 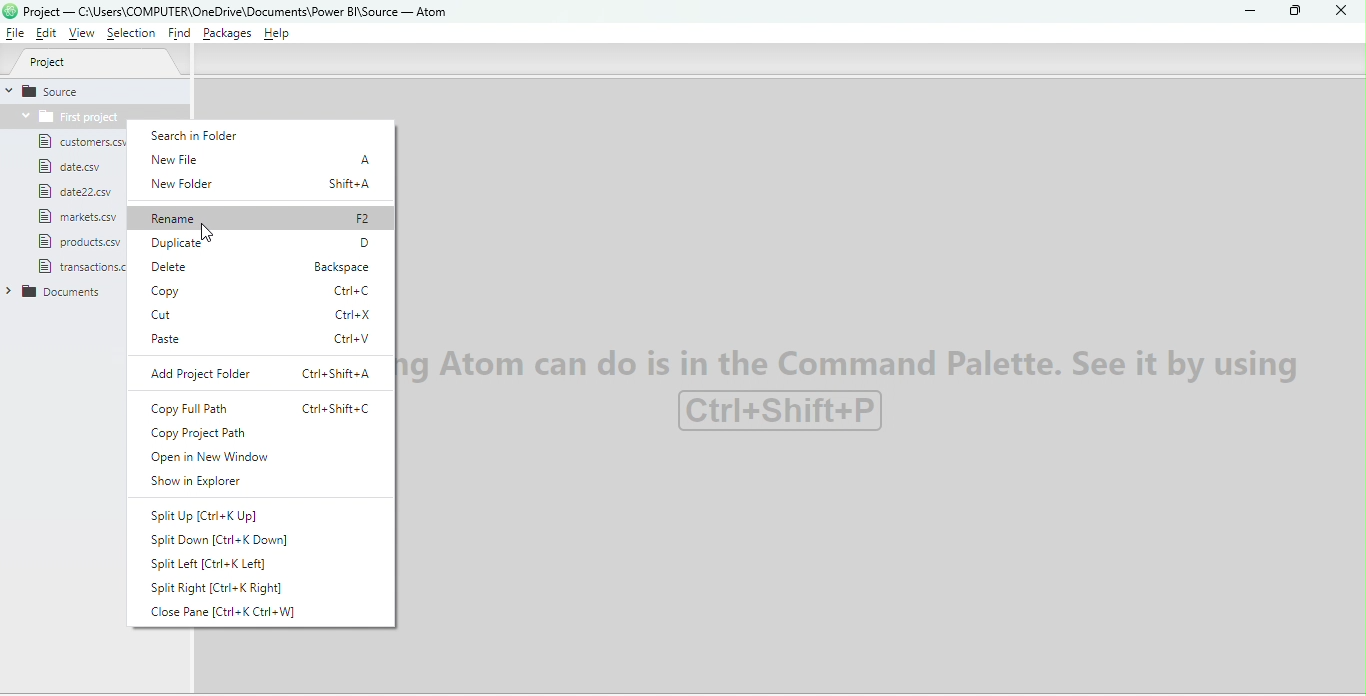 I want to click on Split down, so click(x=219, y=541).